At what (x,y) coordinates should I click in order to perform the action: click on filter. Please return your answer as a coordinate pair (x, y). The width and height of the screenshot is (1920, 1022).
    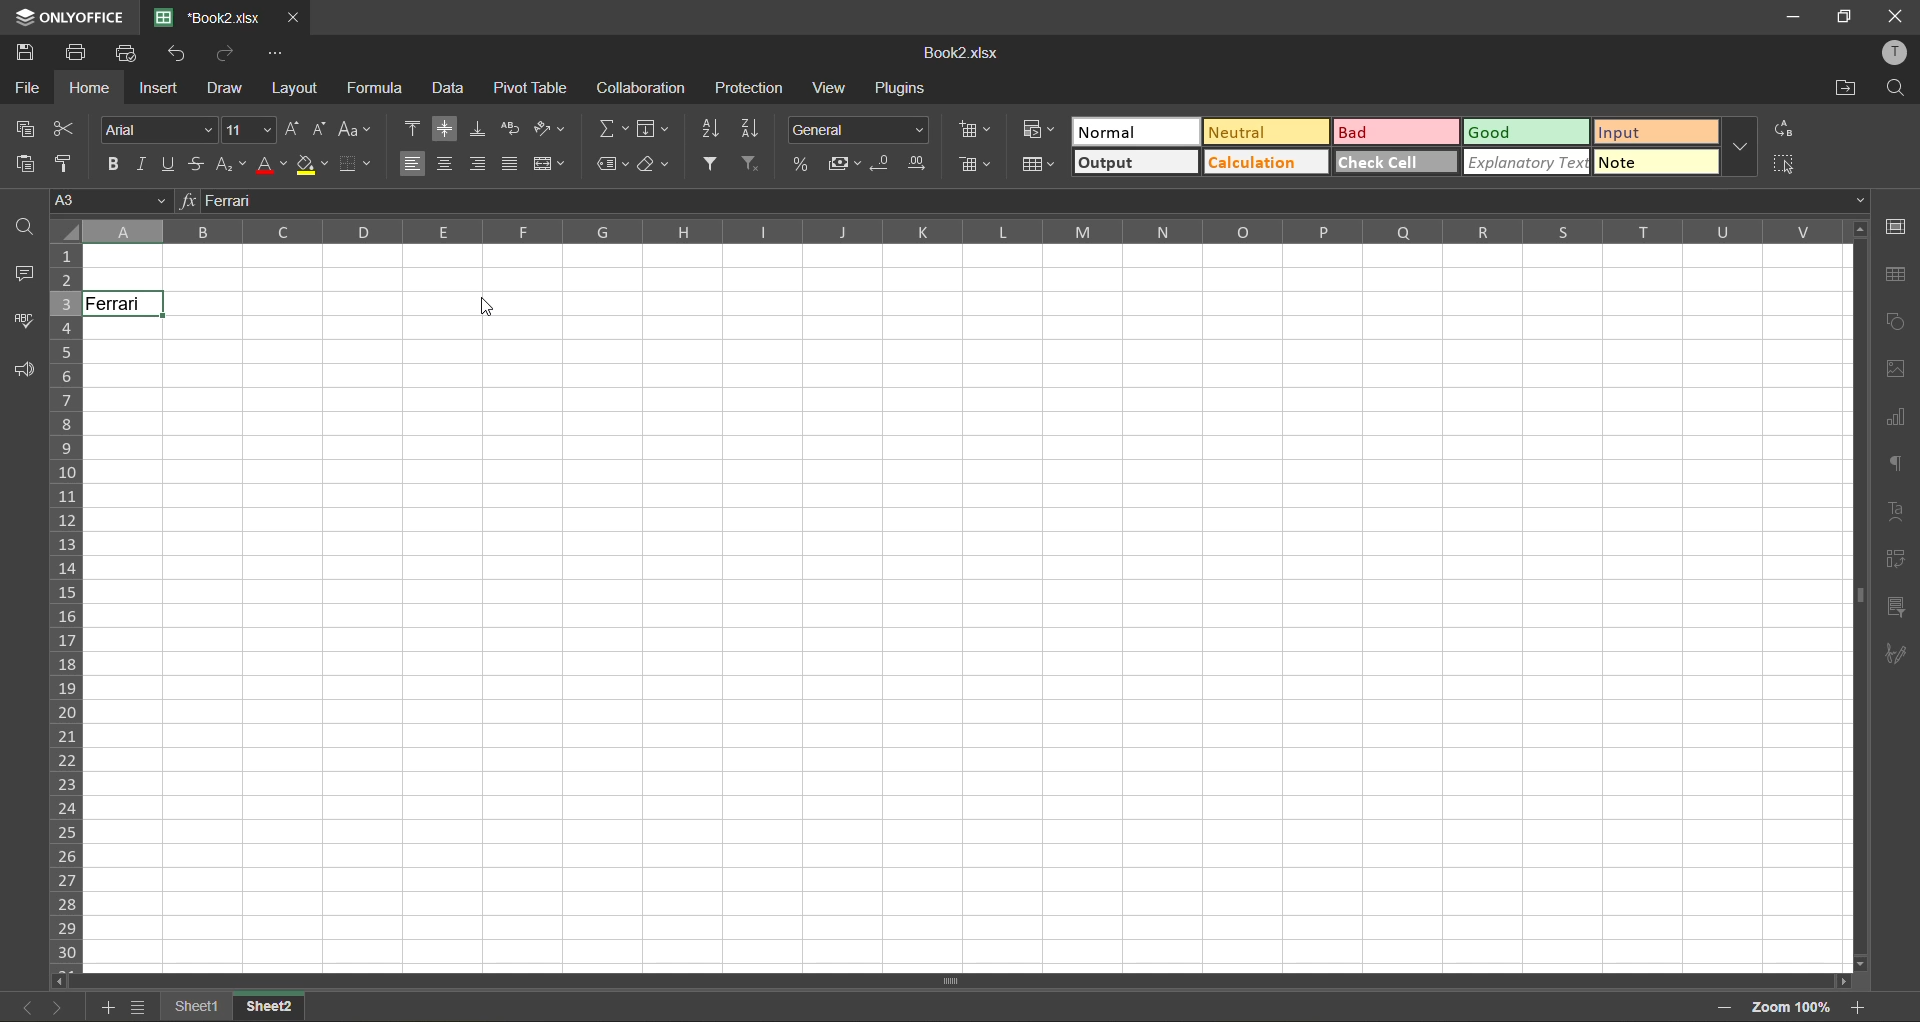
    Looking at the image, I should click on (715, 163).